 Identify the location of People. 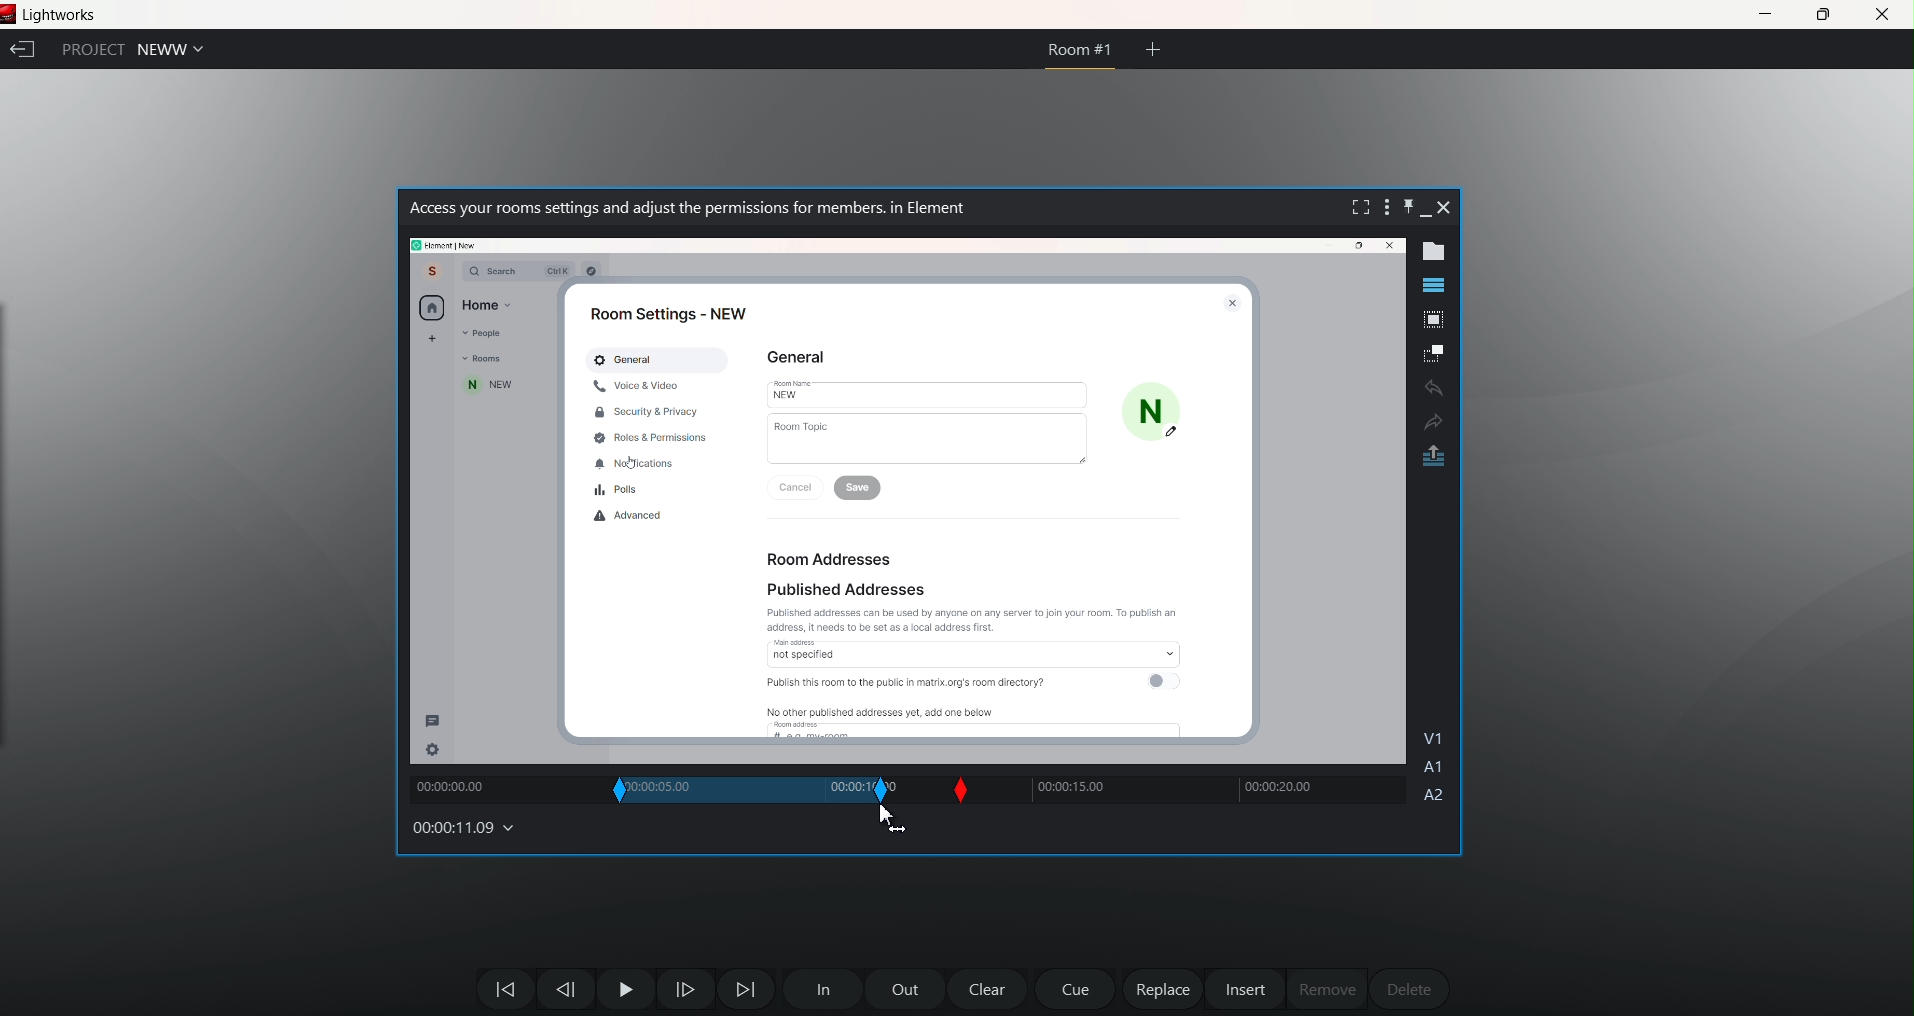
(483, 333).